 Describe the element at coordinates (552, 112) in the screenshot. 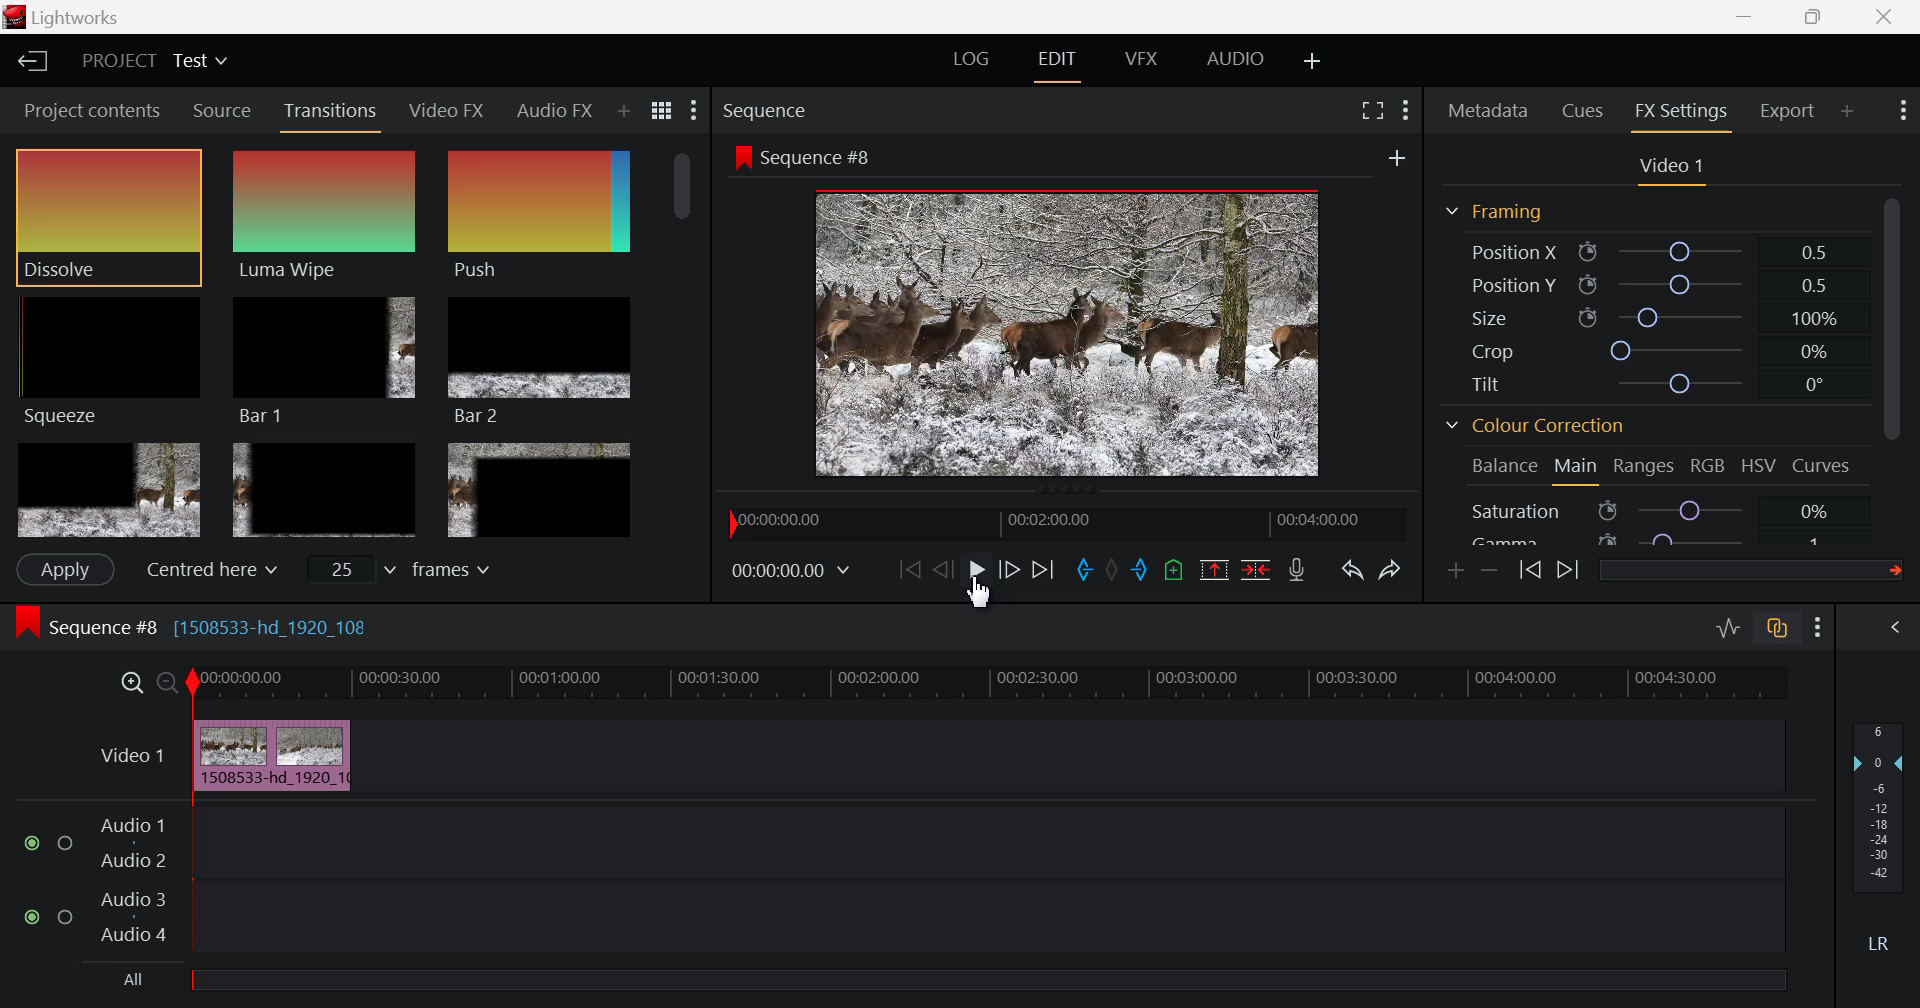

I see `Audio FX` at that location.